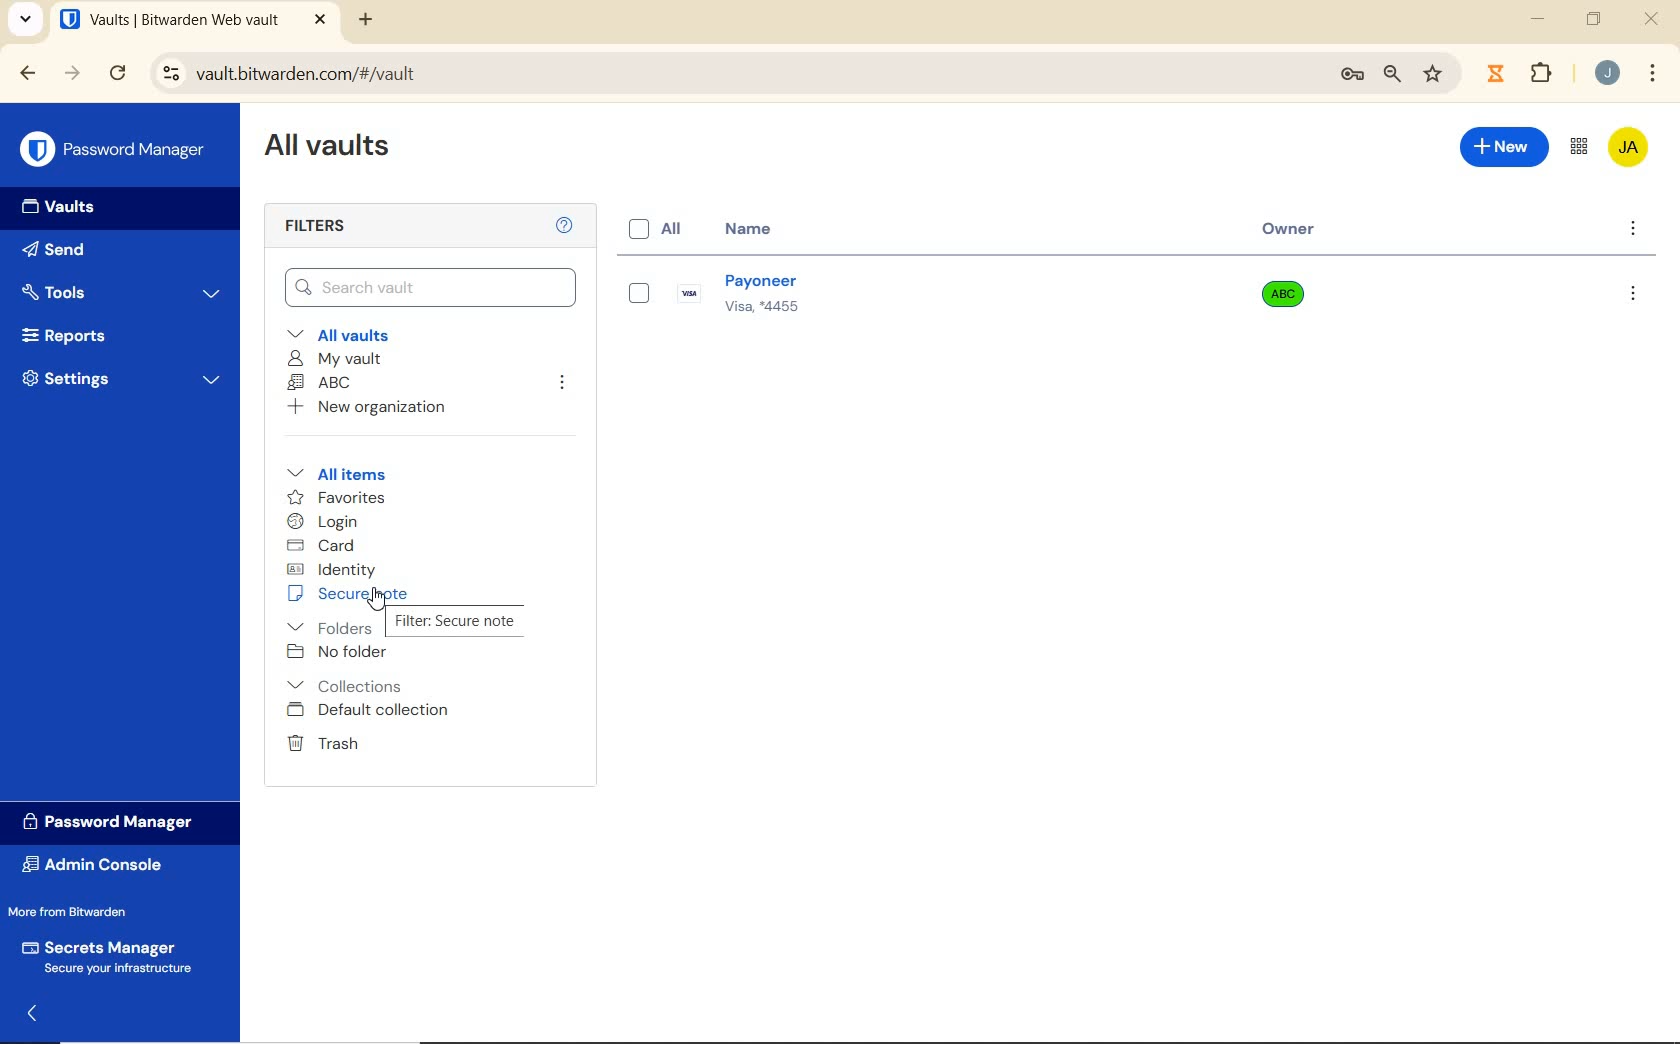 This screenshot has width=1680, height=1044. Describe the element at coordinates (72, 73) in the screenshot. I see `forward` at that location.